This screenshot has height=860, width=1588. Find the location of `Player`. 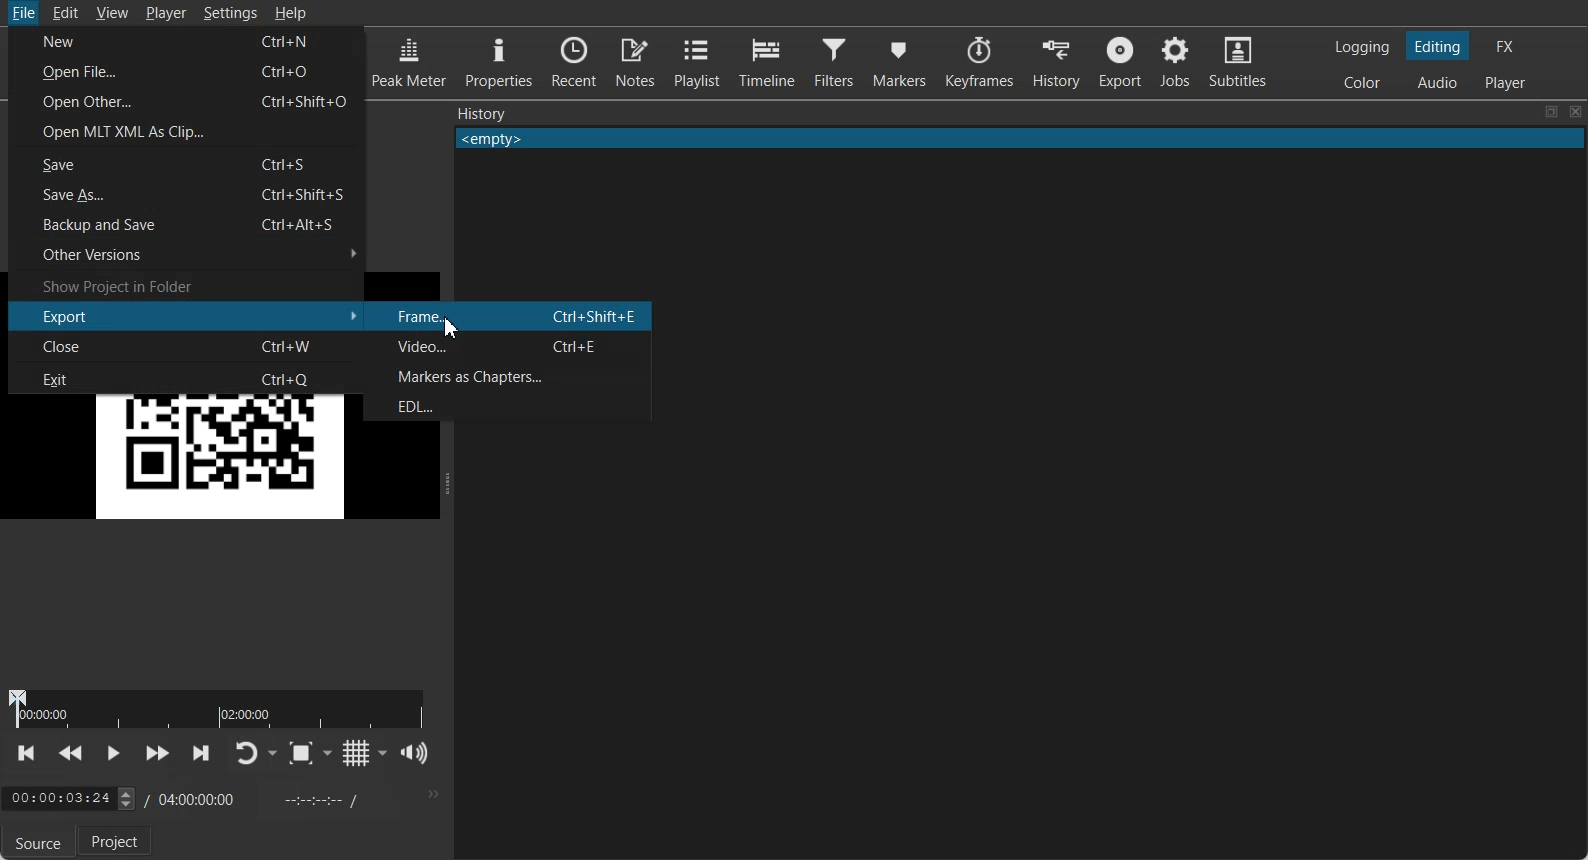

Player is located at coordinates (168, 14).